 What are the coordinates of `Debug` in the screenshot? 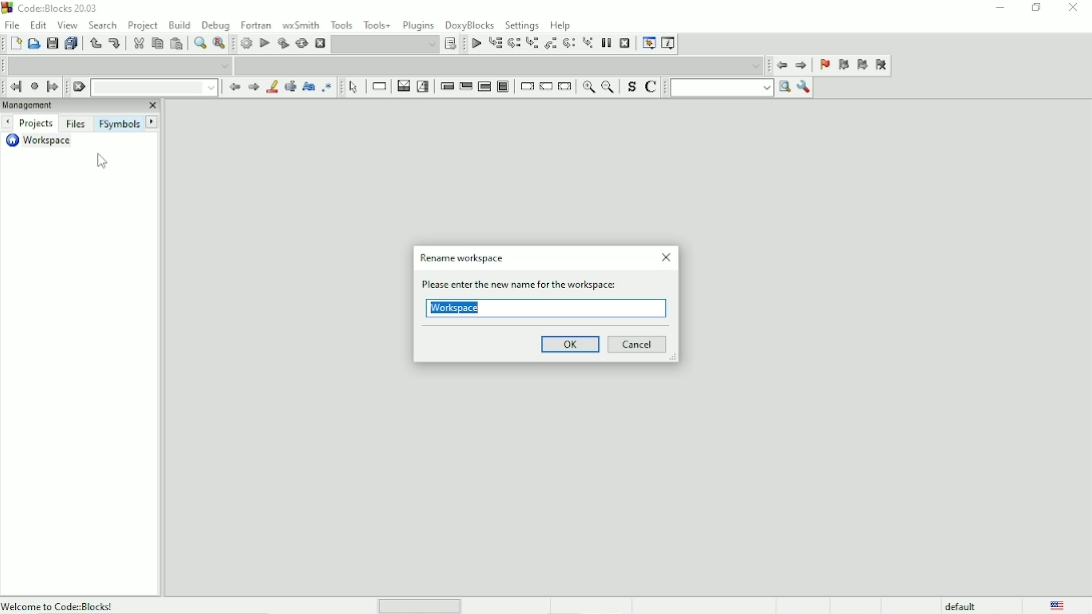 It's located at (216, 24).